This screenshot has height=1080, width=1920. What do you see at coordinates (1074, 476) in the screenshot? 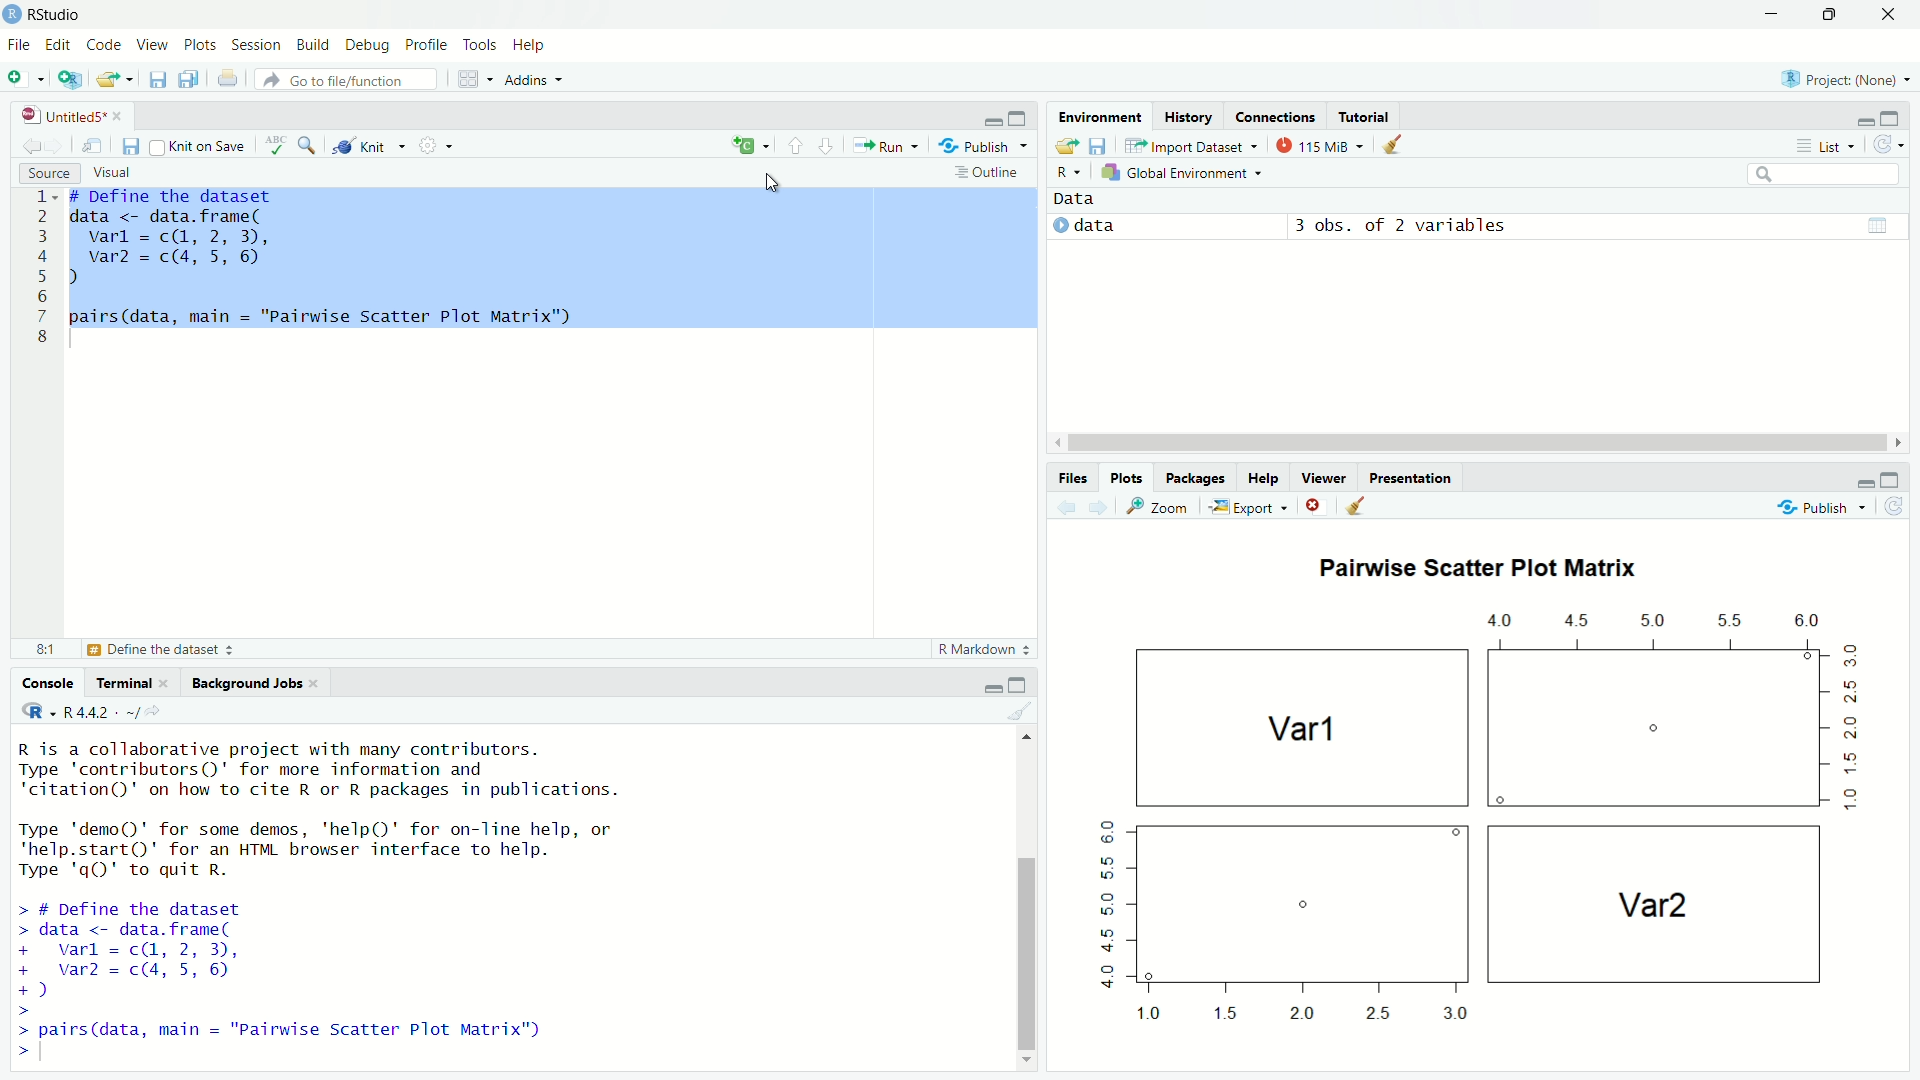
I see `Files` at bounding box center [1074, 476].